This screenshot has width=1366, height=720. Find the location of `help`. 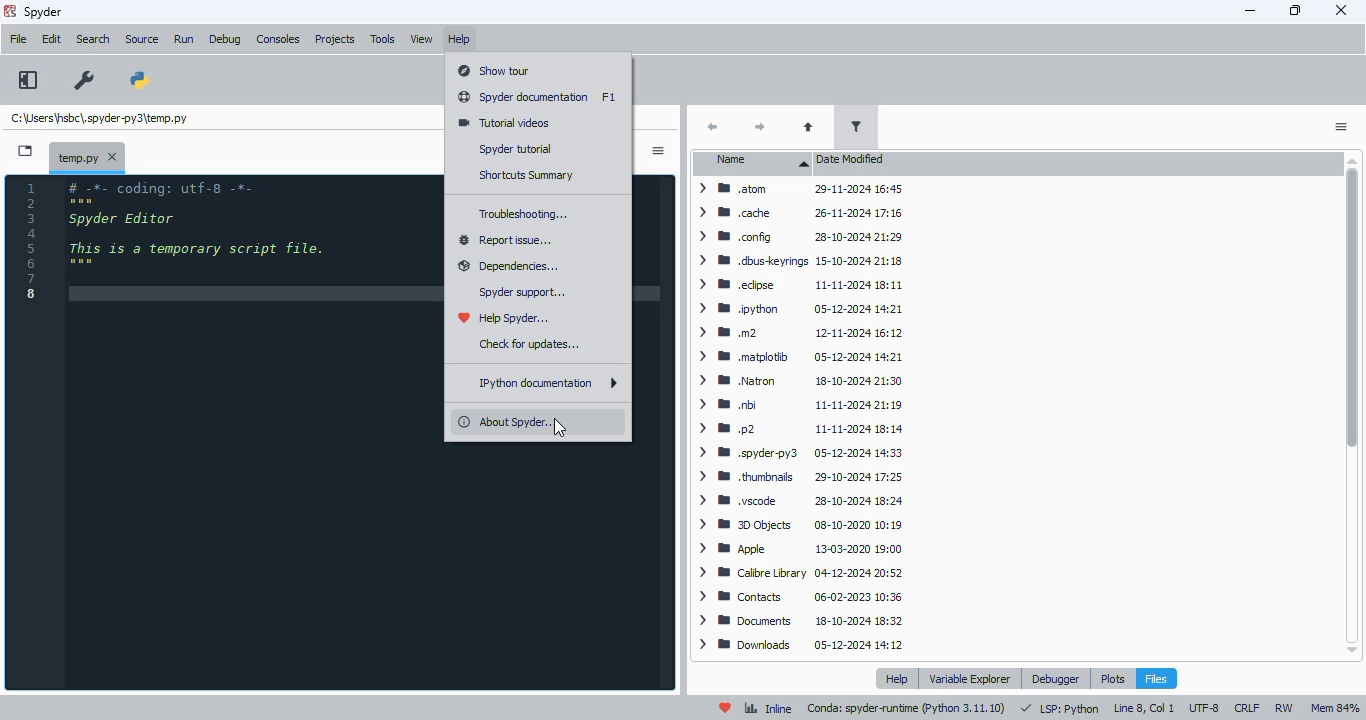

help is located at coordinates (898, 678).